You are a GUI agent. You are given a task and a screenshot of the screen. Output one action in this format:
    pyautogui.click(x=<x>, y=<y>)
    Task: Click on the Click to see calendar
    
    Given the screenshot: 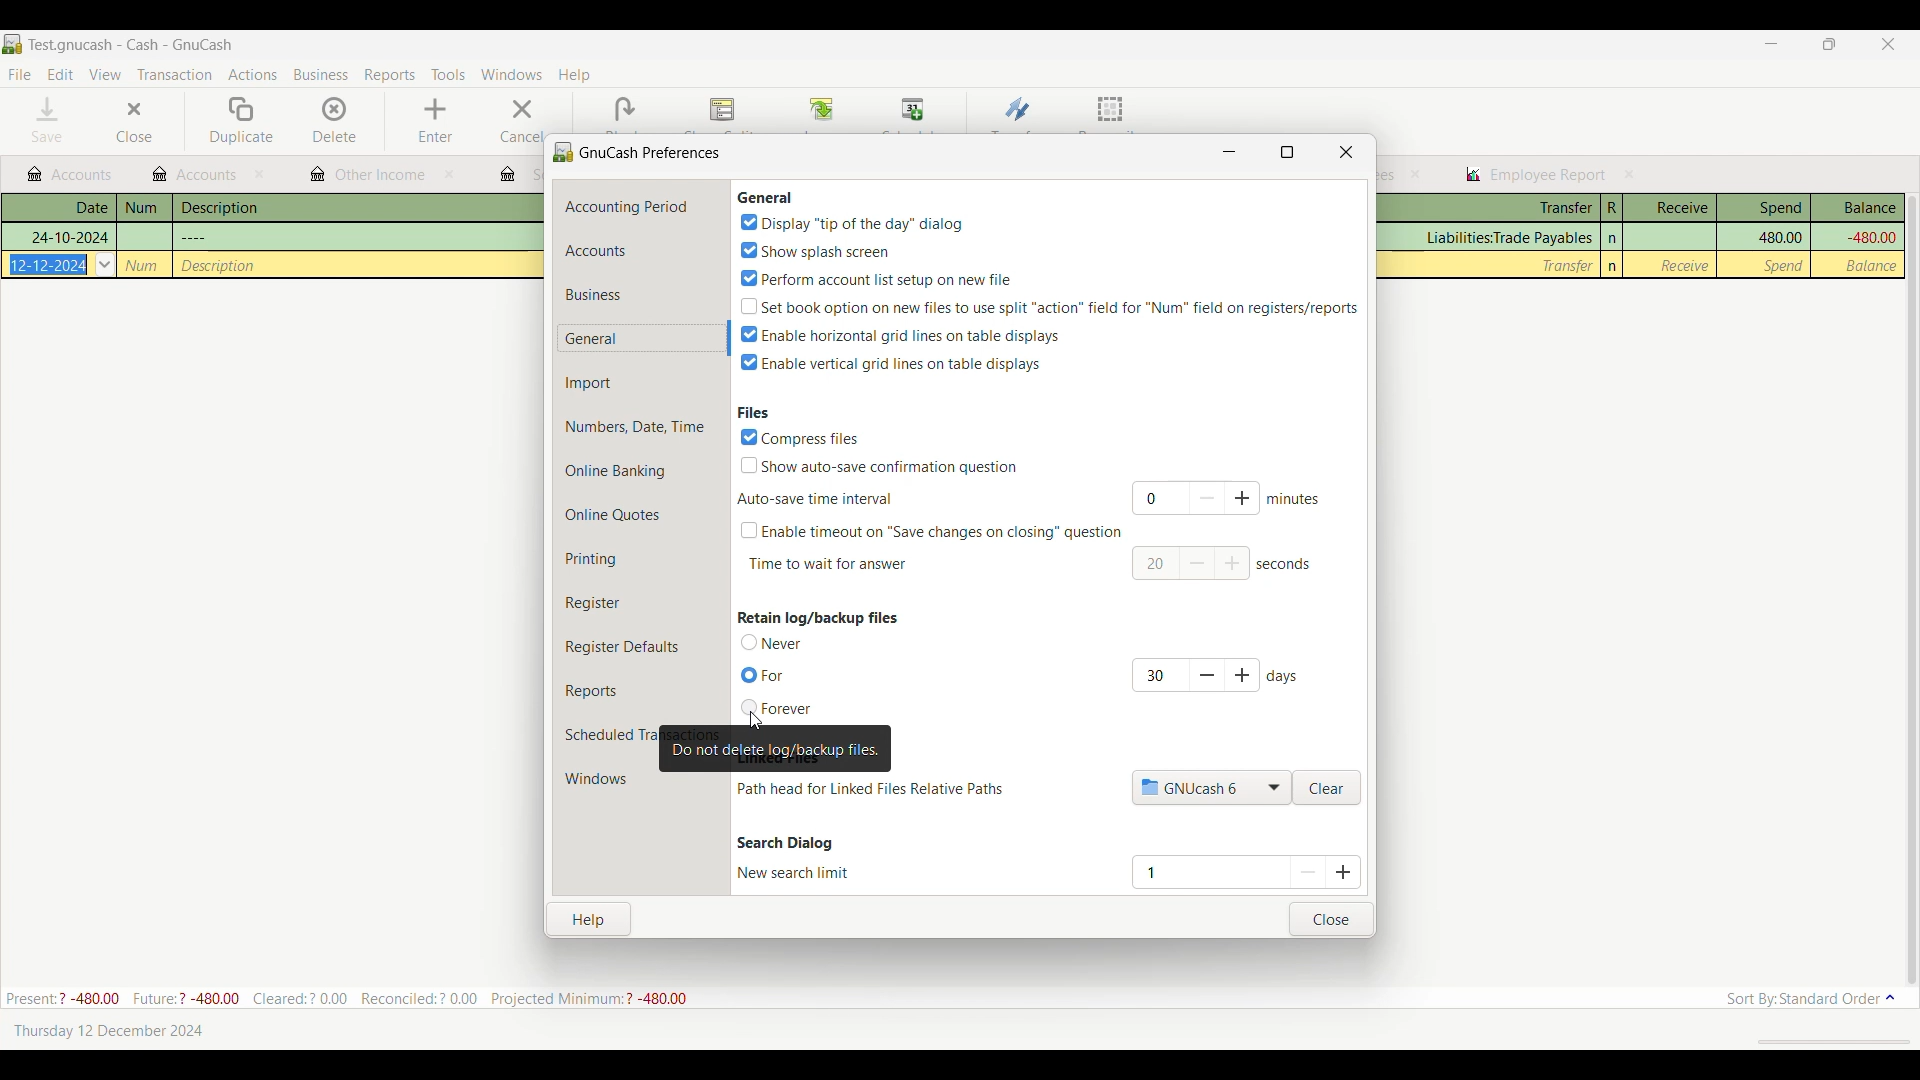 What is the action you would take?
    pyautogui.click(x=105, y=264)
    